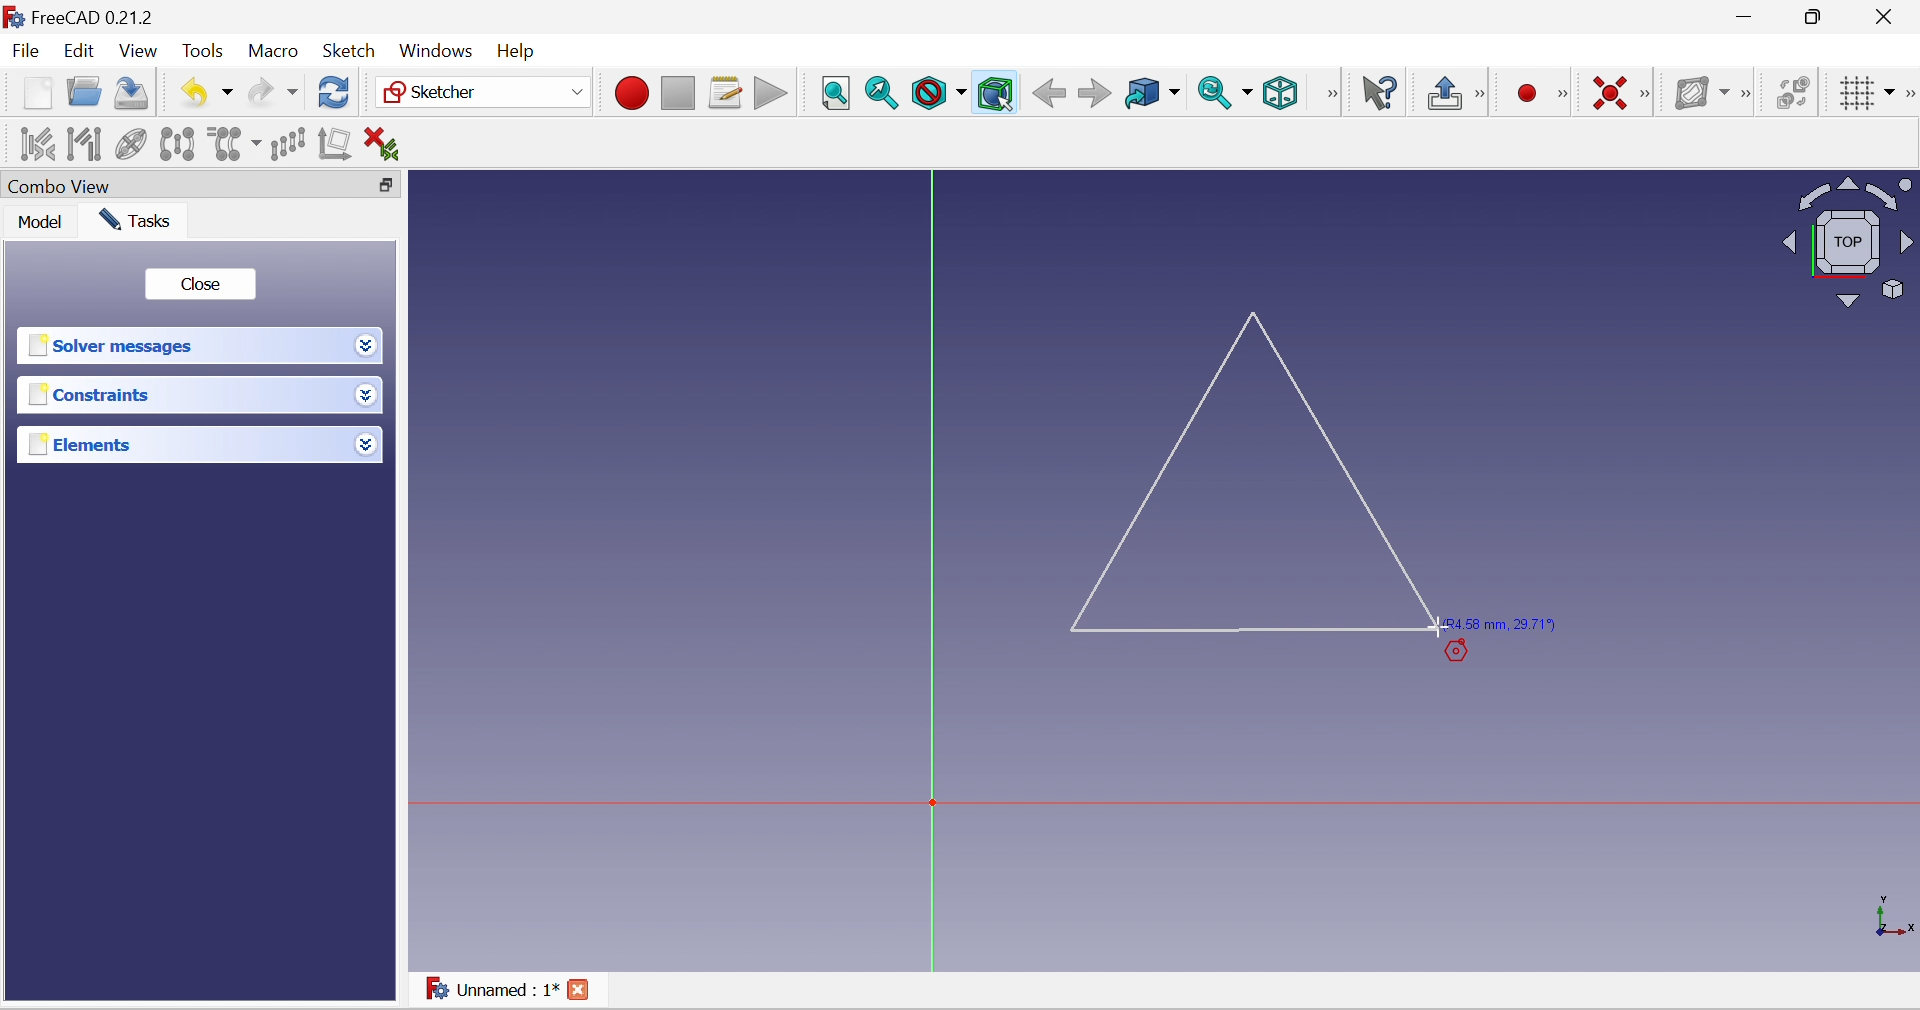  Describe the element at coordinates (1847, 242) in the screenshot. I see `Viewing angle` at that location.